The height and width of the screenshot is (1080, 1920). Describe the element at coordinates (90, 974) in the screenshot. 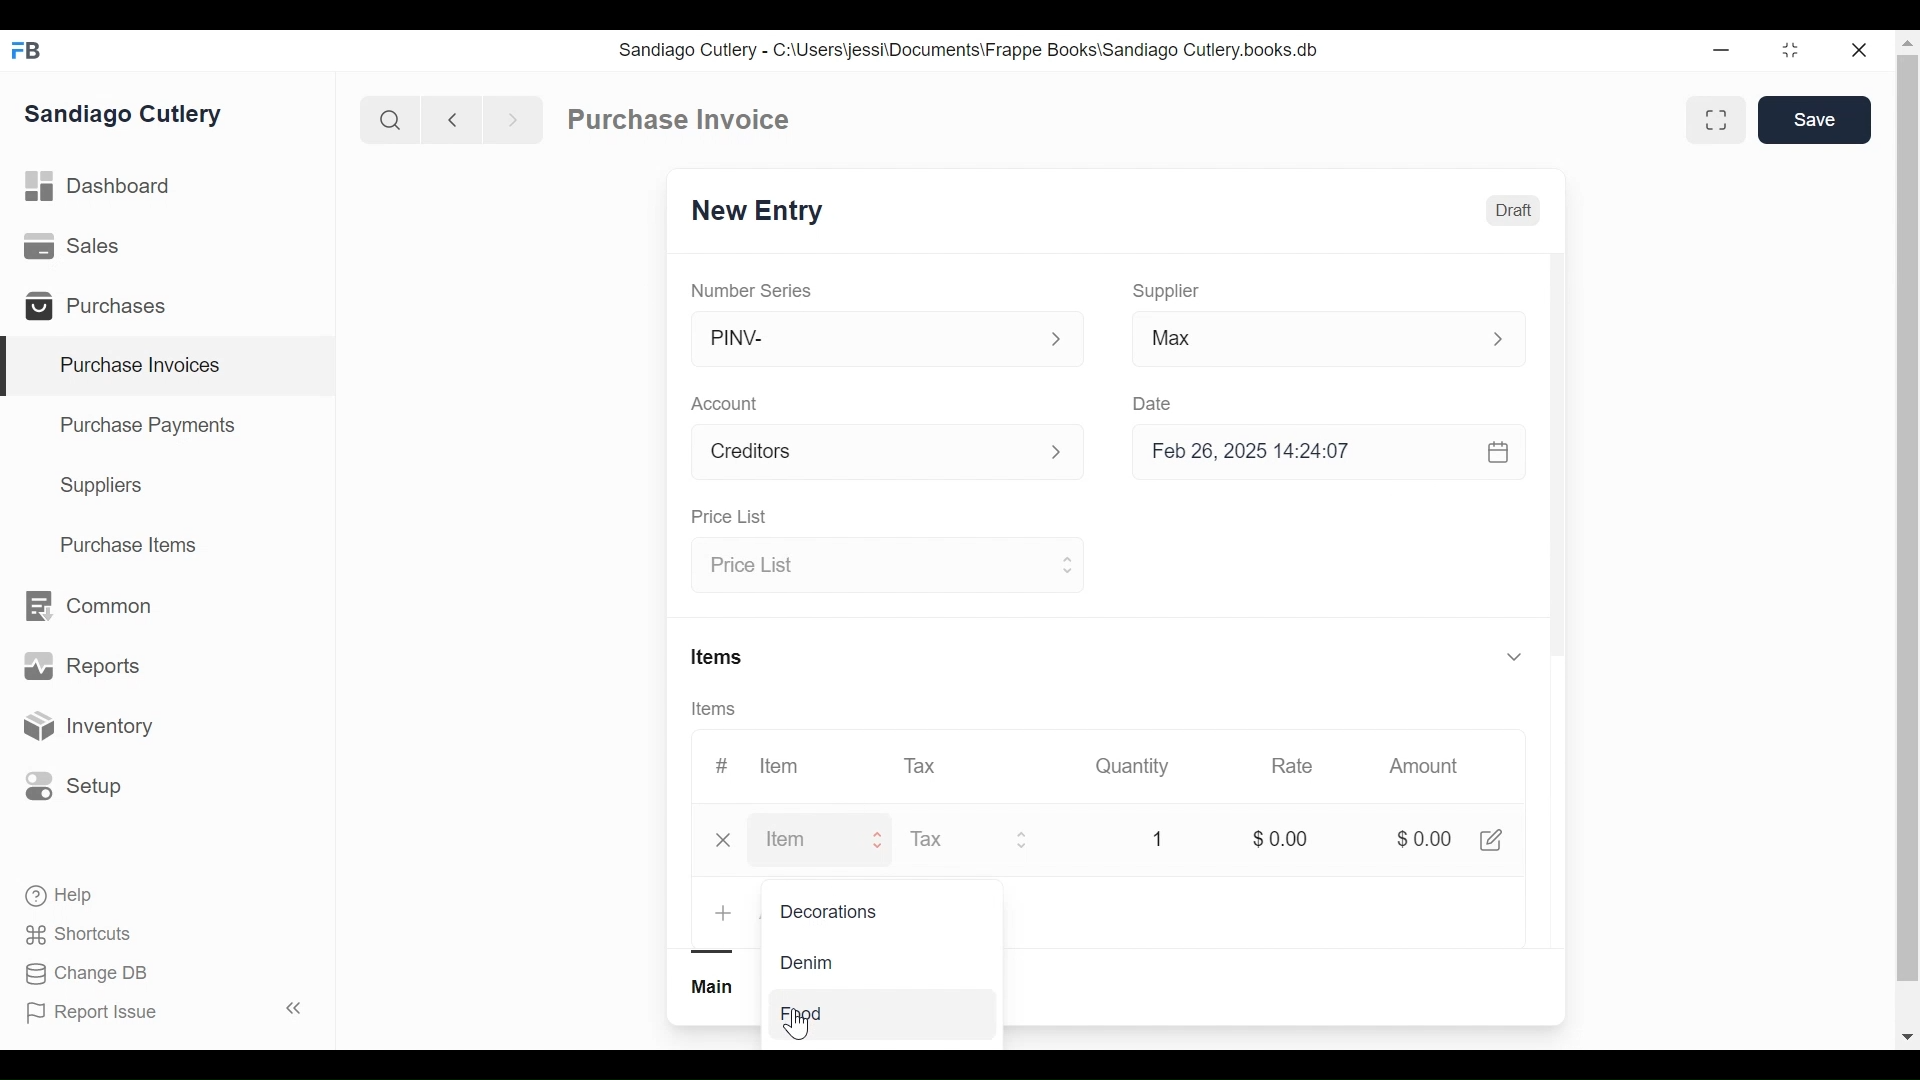

I see `Change DB` at that location.